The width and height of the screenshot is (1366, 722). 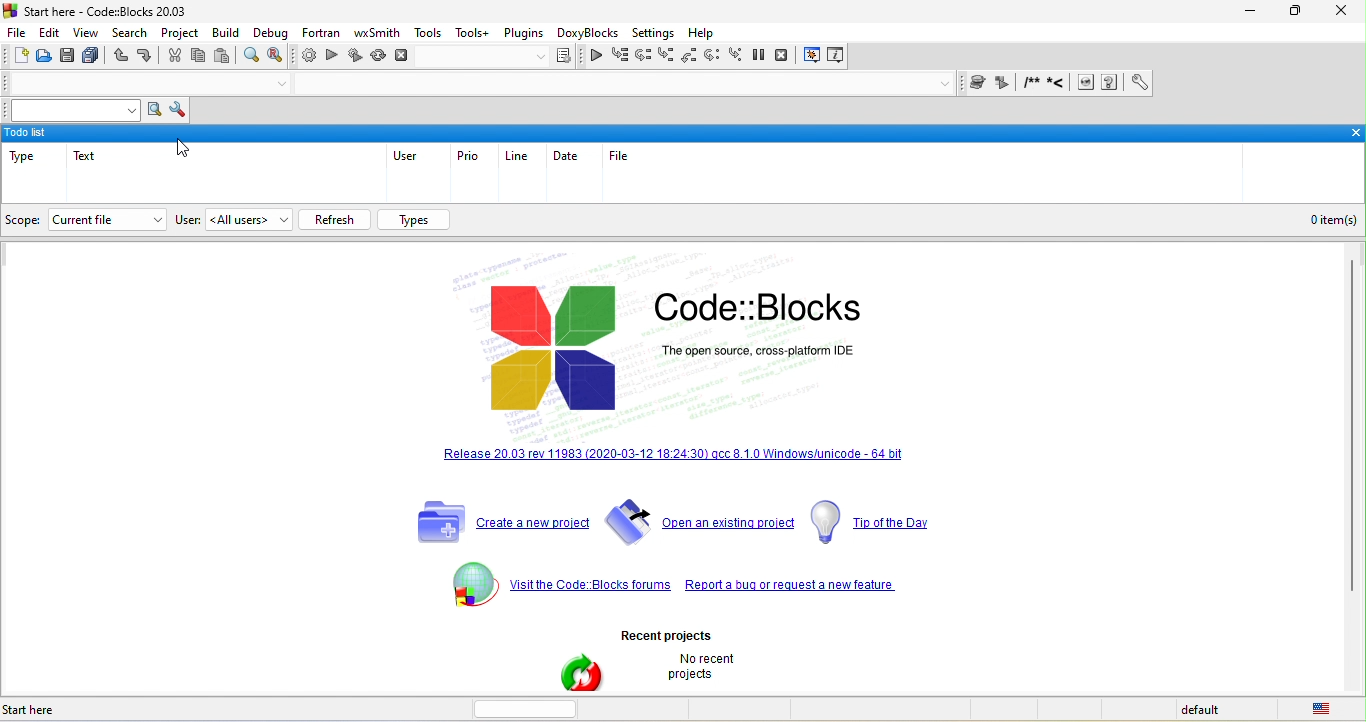 I want to click on 0 item(s), so click(x=1338, y=219).